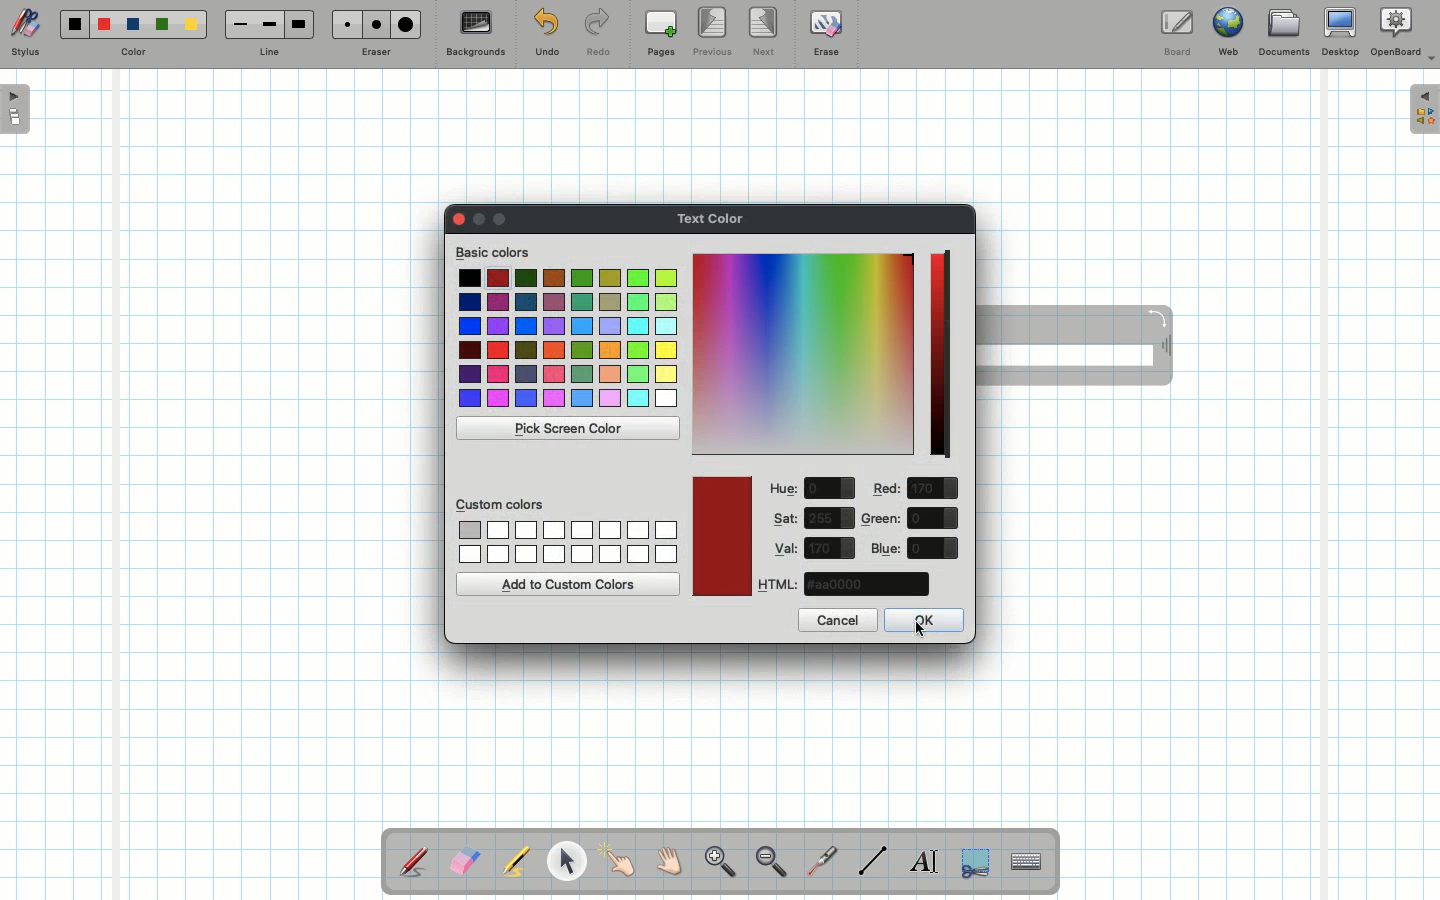  I want to click on Large eraser, so click(406, 24).